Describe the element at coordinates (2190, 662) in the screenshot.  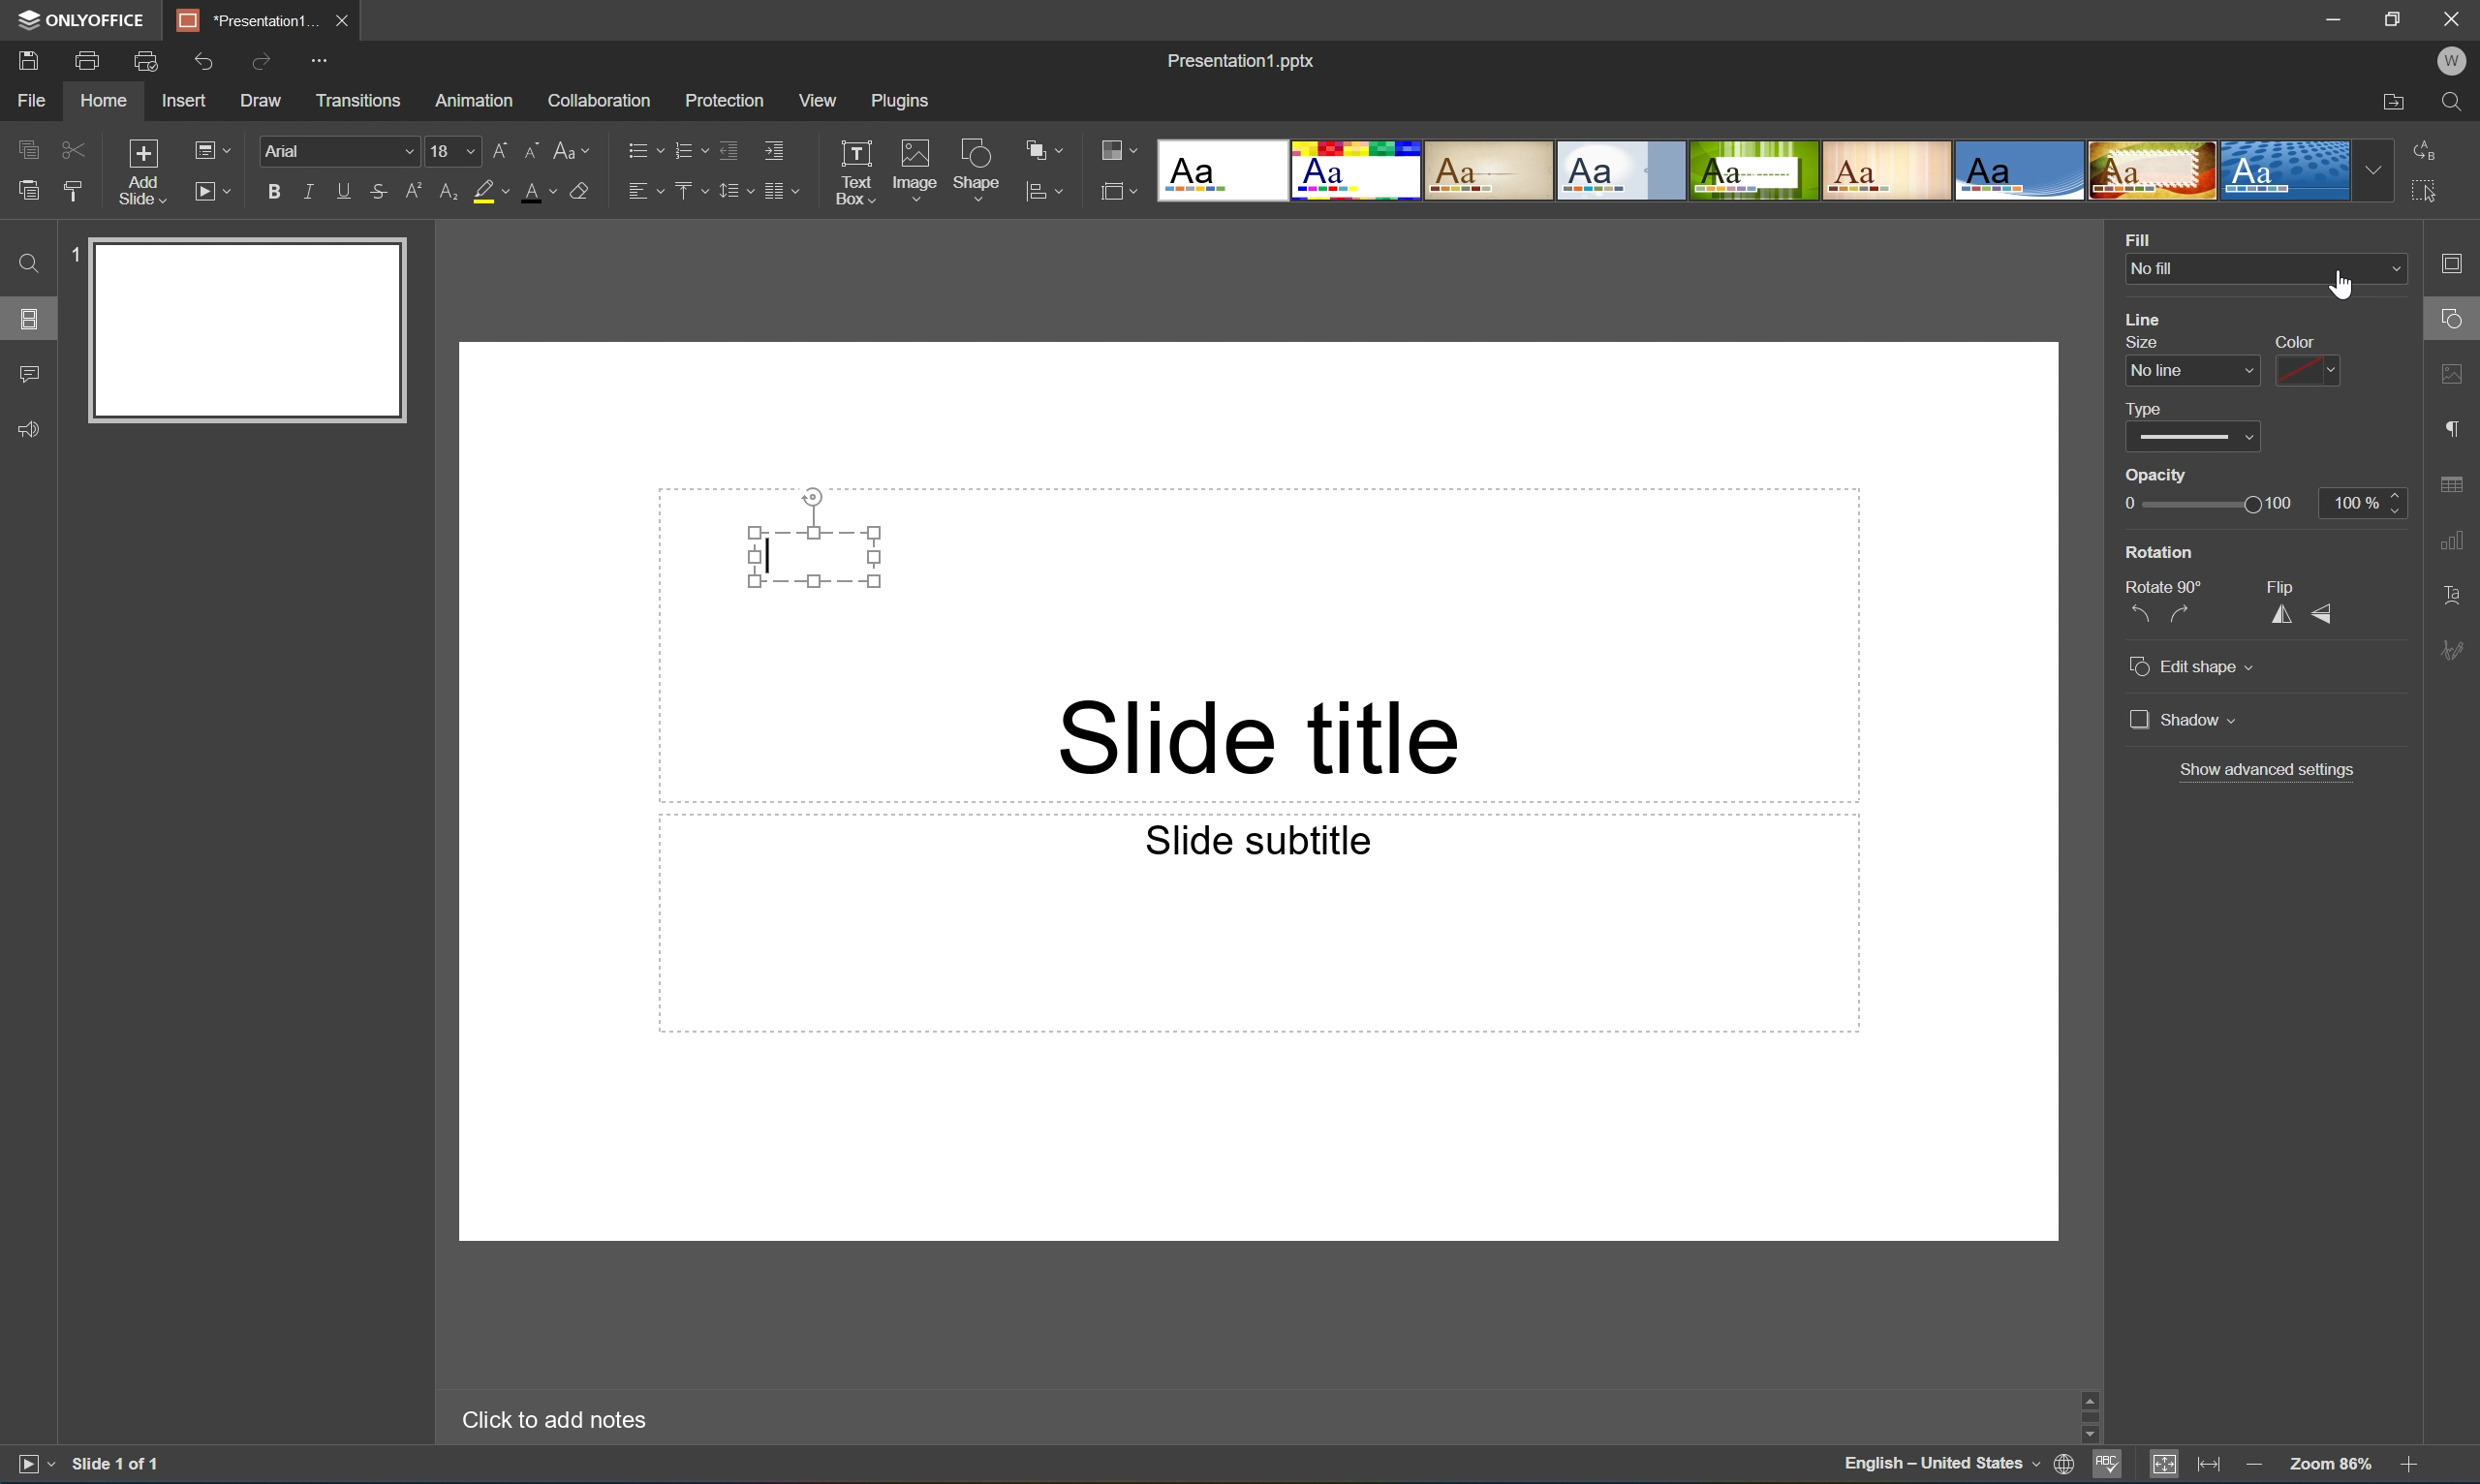
I see `Edit shape` at that location.